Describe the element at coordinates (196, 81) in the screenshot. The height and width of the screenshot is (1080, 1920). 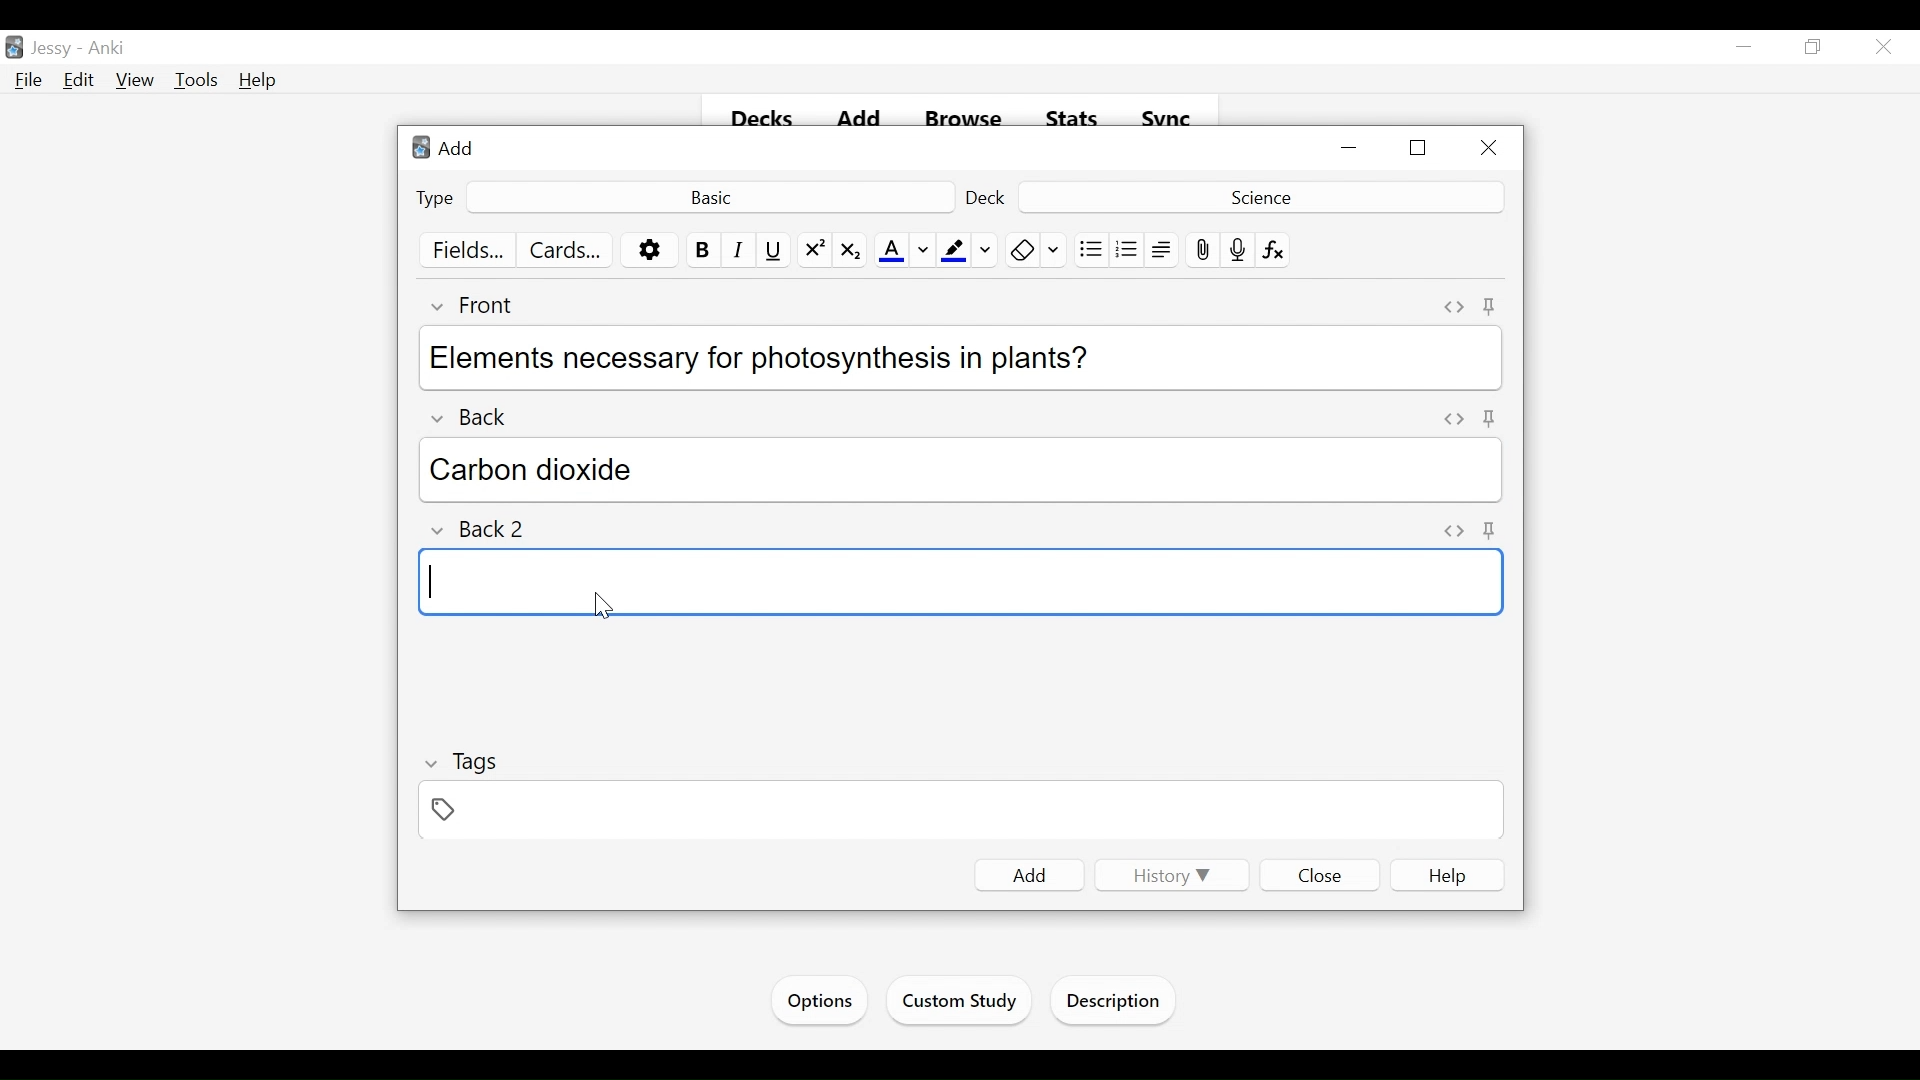
I see `Tools` at that location.